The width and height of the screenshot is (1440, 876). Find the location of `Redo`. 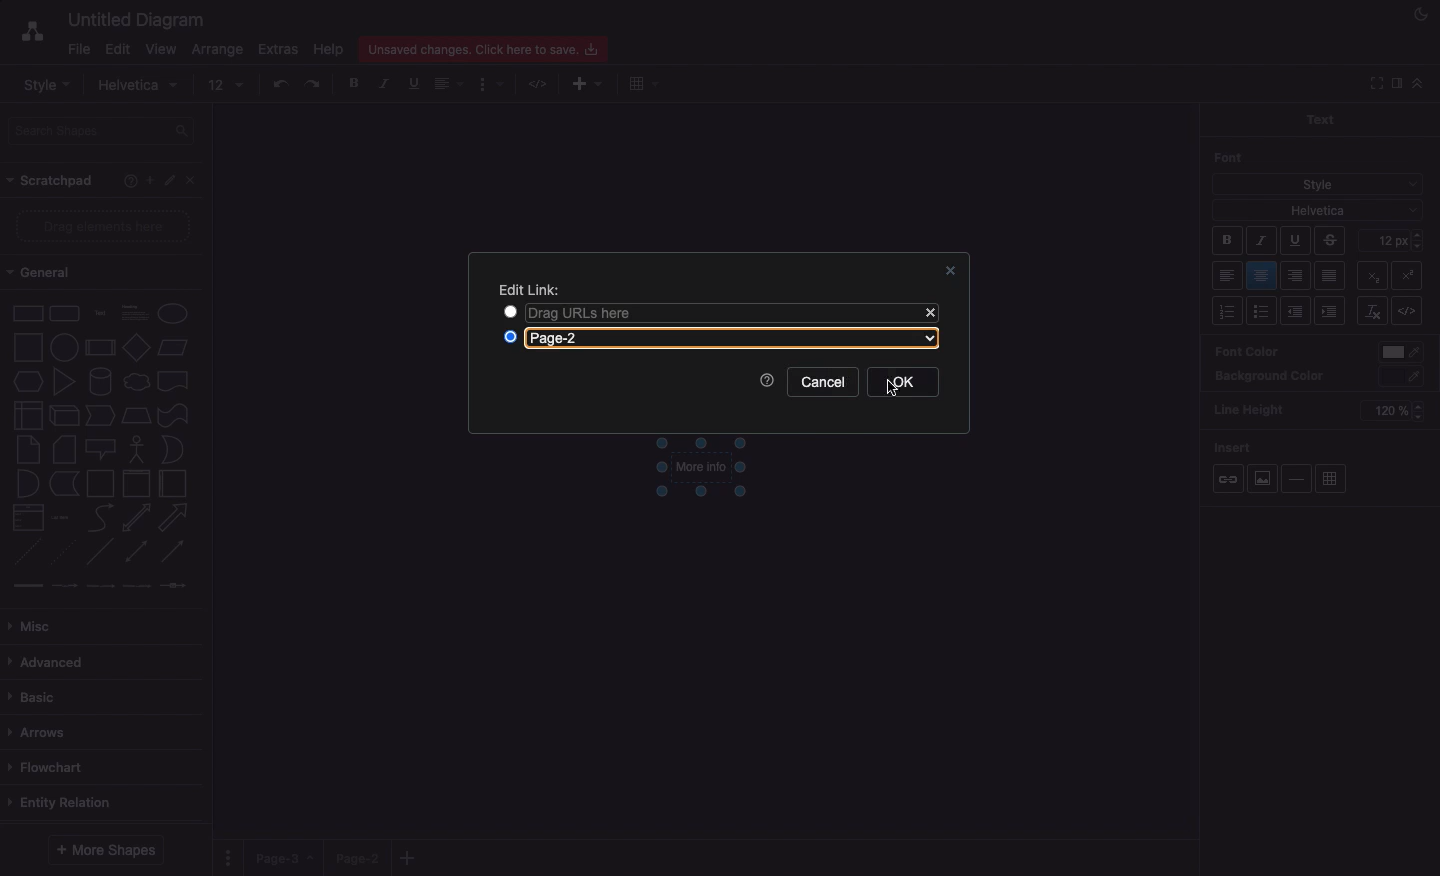

Redo is located at coordinates (314, 84).